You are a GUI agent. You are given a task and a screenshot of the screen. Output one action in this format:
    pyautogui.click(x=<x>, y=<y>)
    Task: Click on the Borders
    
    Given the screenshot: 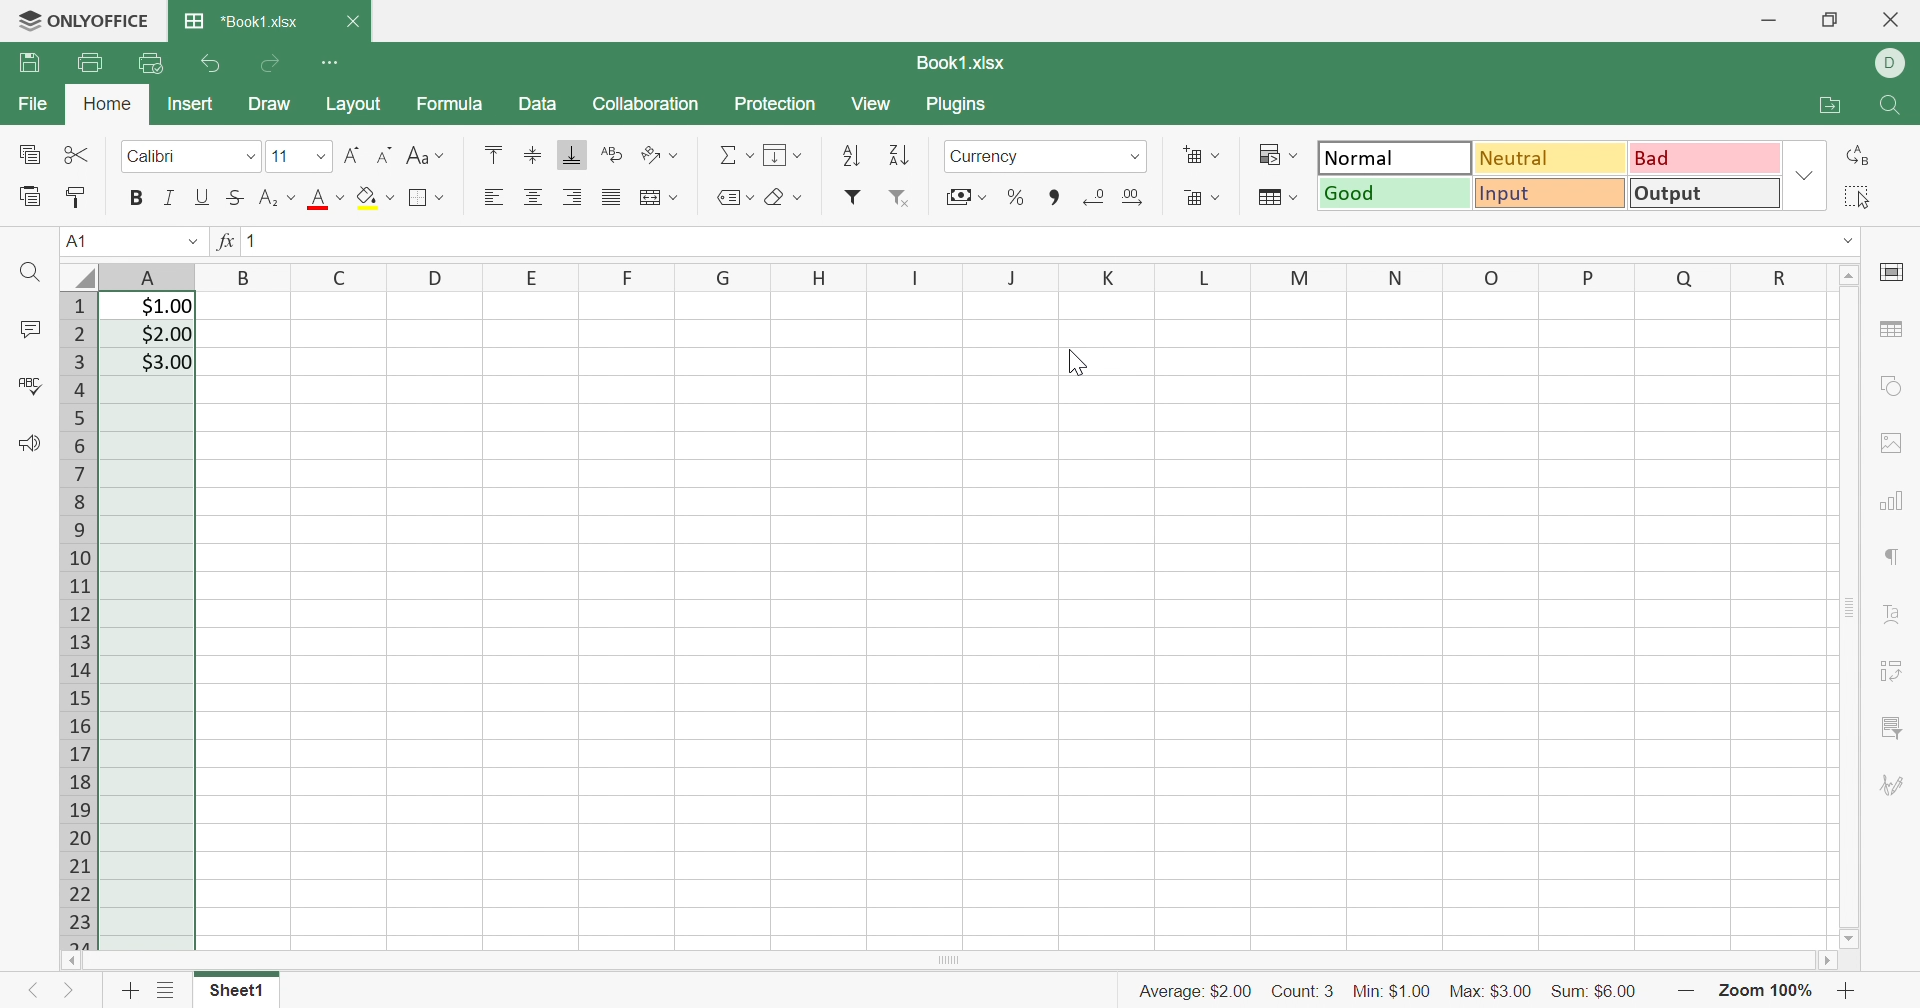 What is the action you would take?
    pyautogui.click(x=426, y=197)
    